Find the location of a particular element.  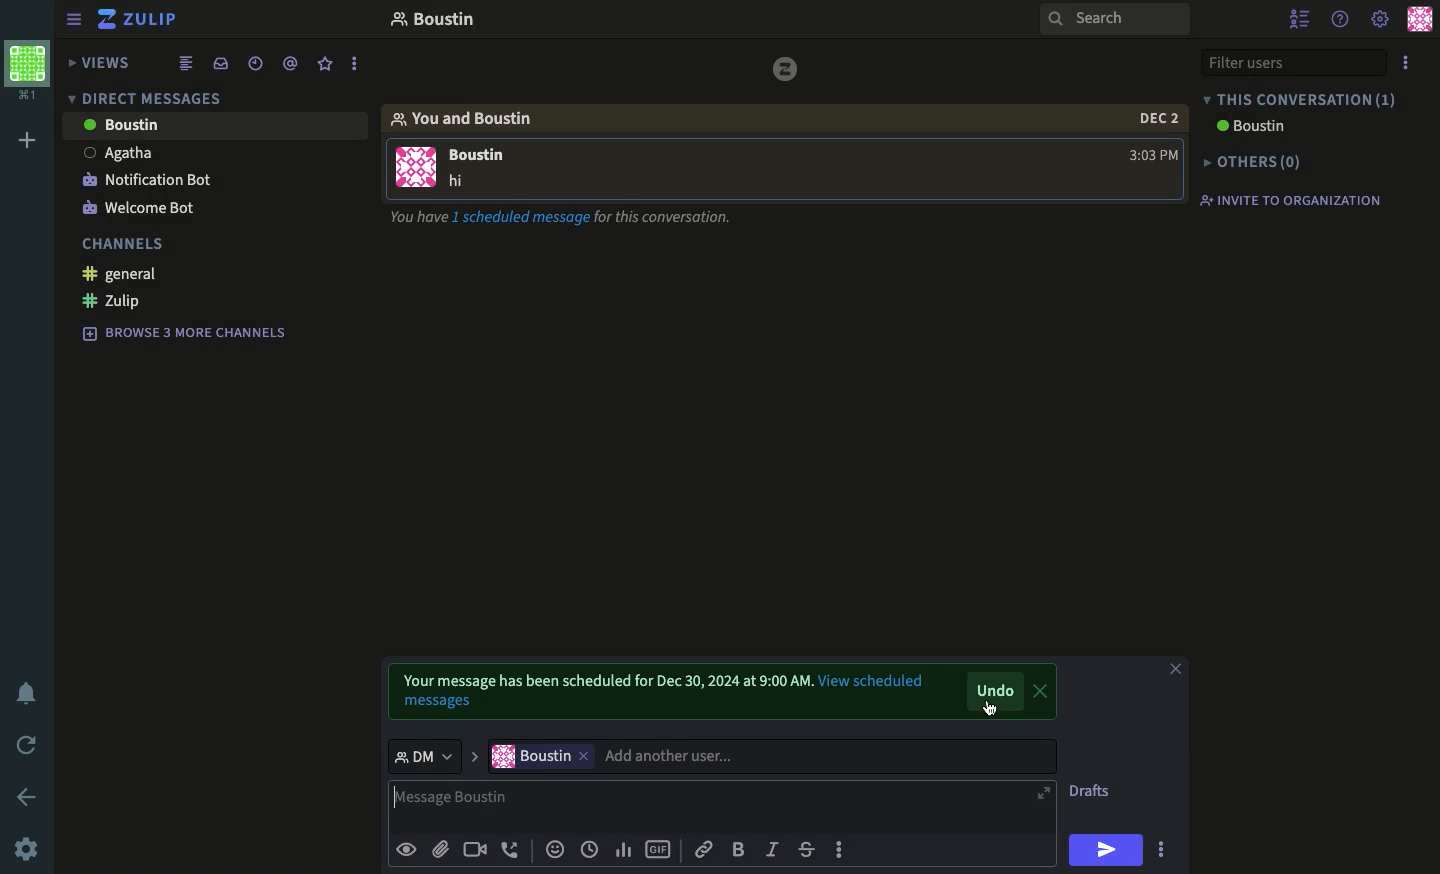

combined feed is located at coordinates (187, 65).